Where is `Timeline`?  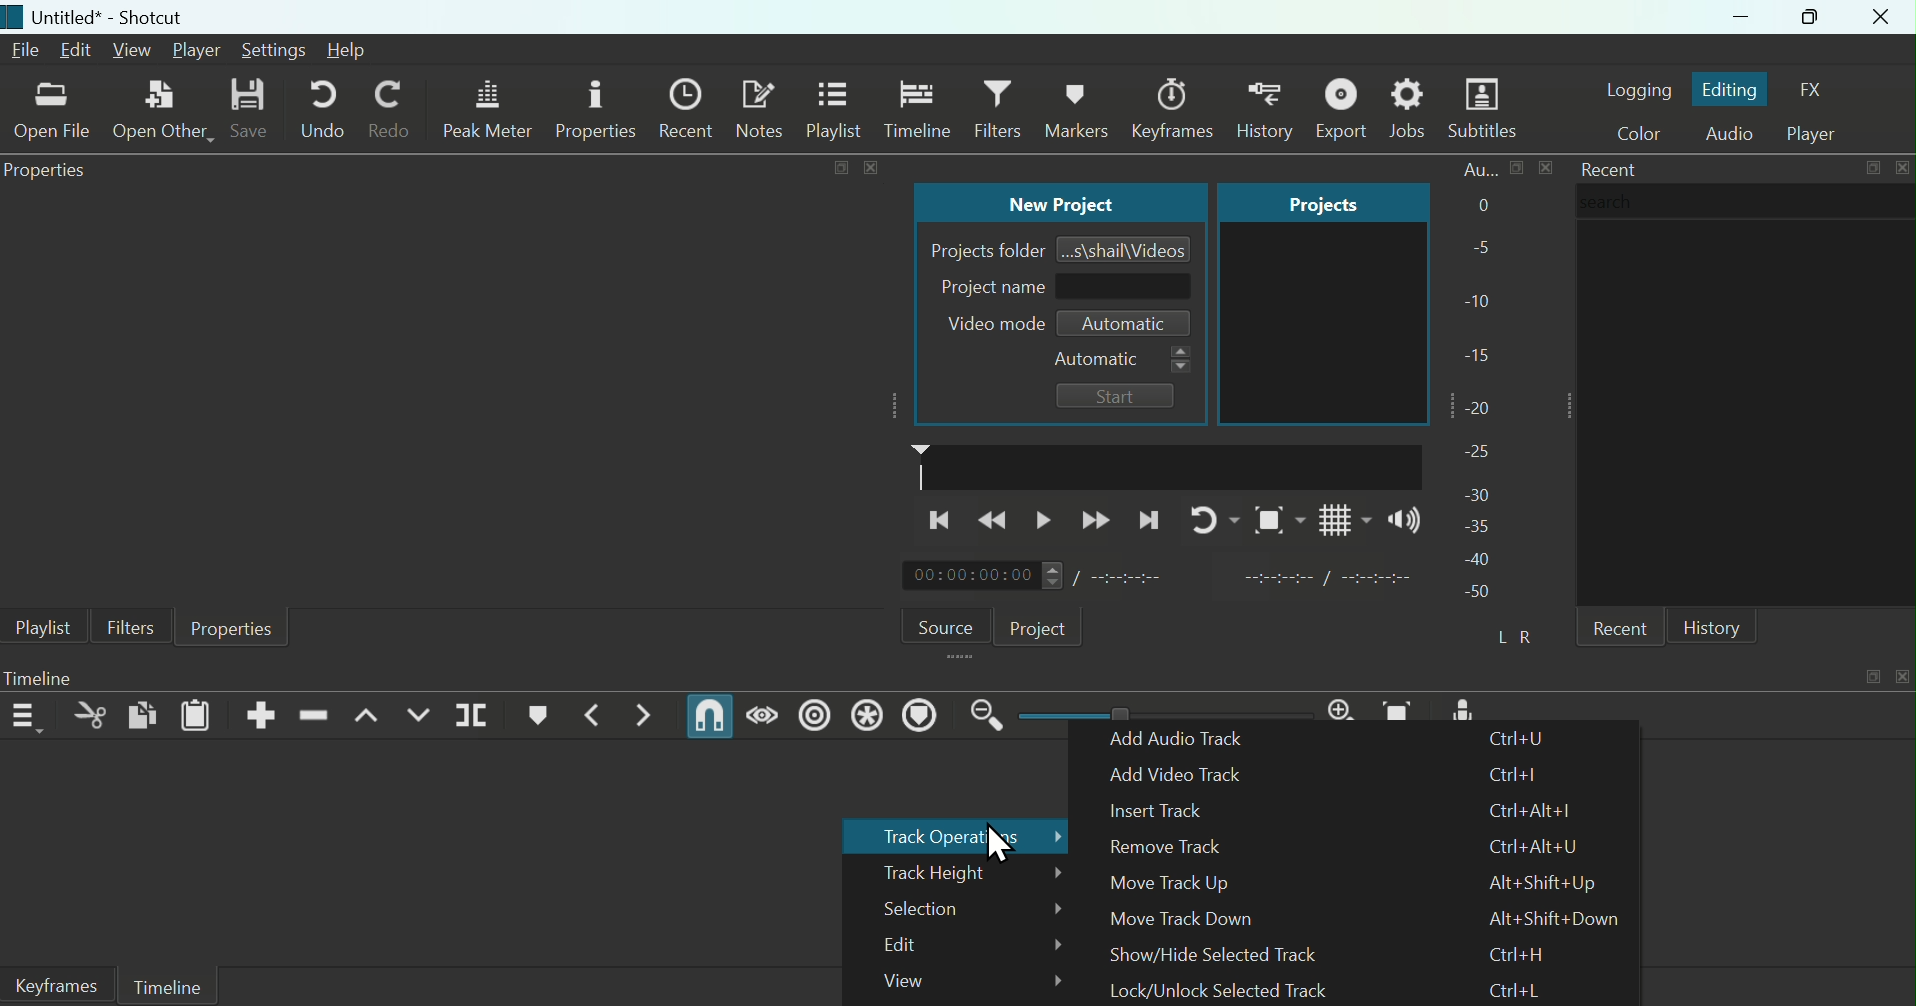 Timeline is located at coordinates (169, 986).